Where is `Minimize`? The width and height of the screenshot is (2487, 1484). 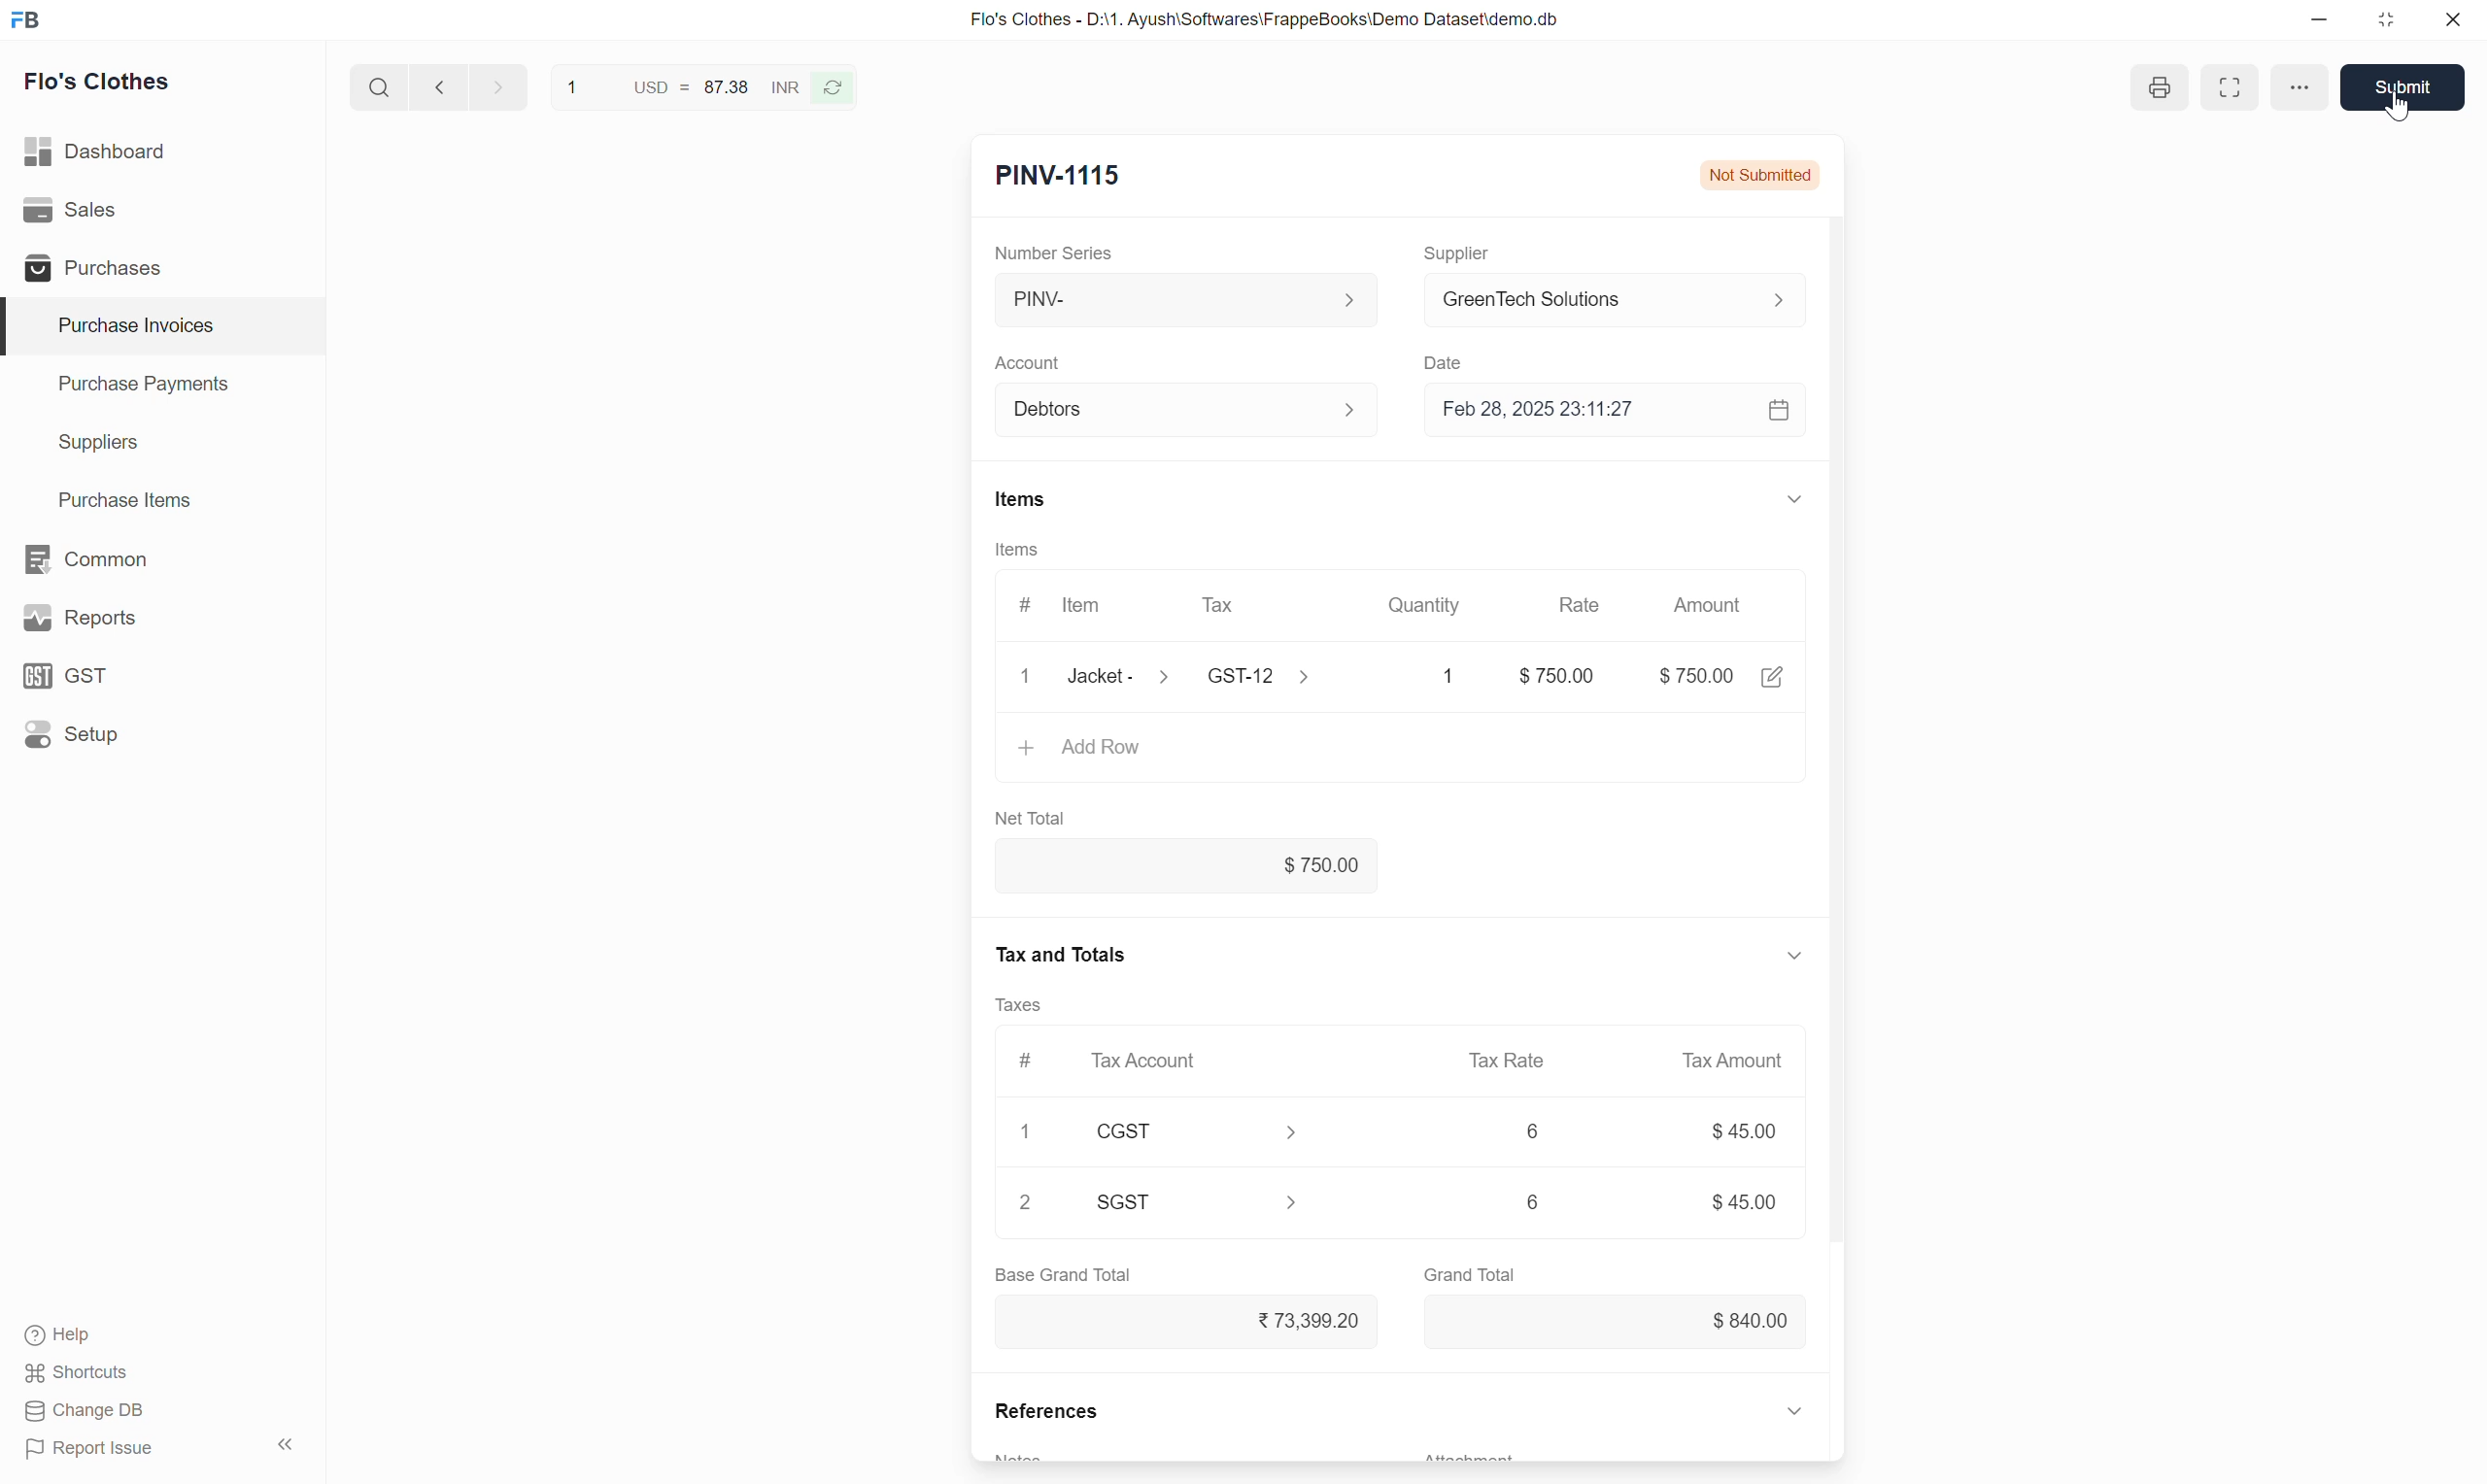
Minimize is located at coordinates (2319, 20).